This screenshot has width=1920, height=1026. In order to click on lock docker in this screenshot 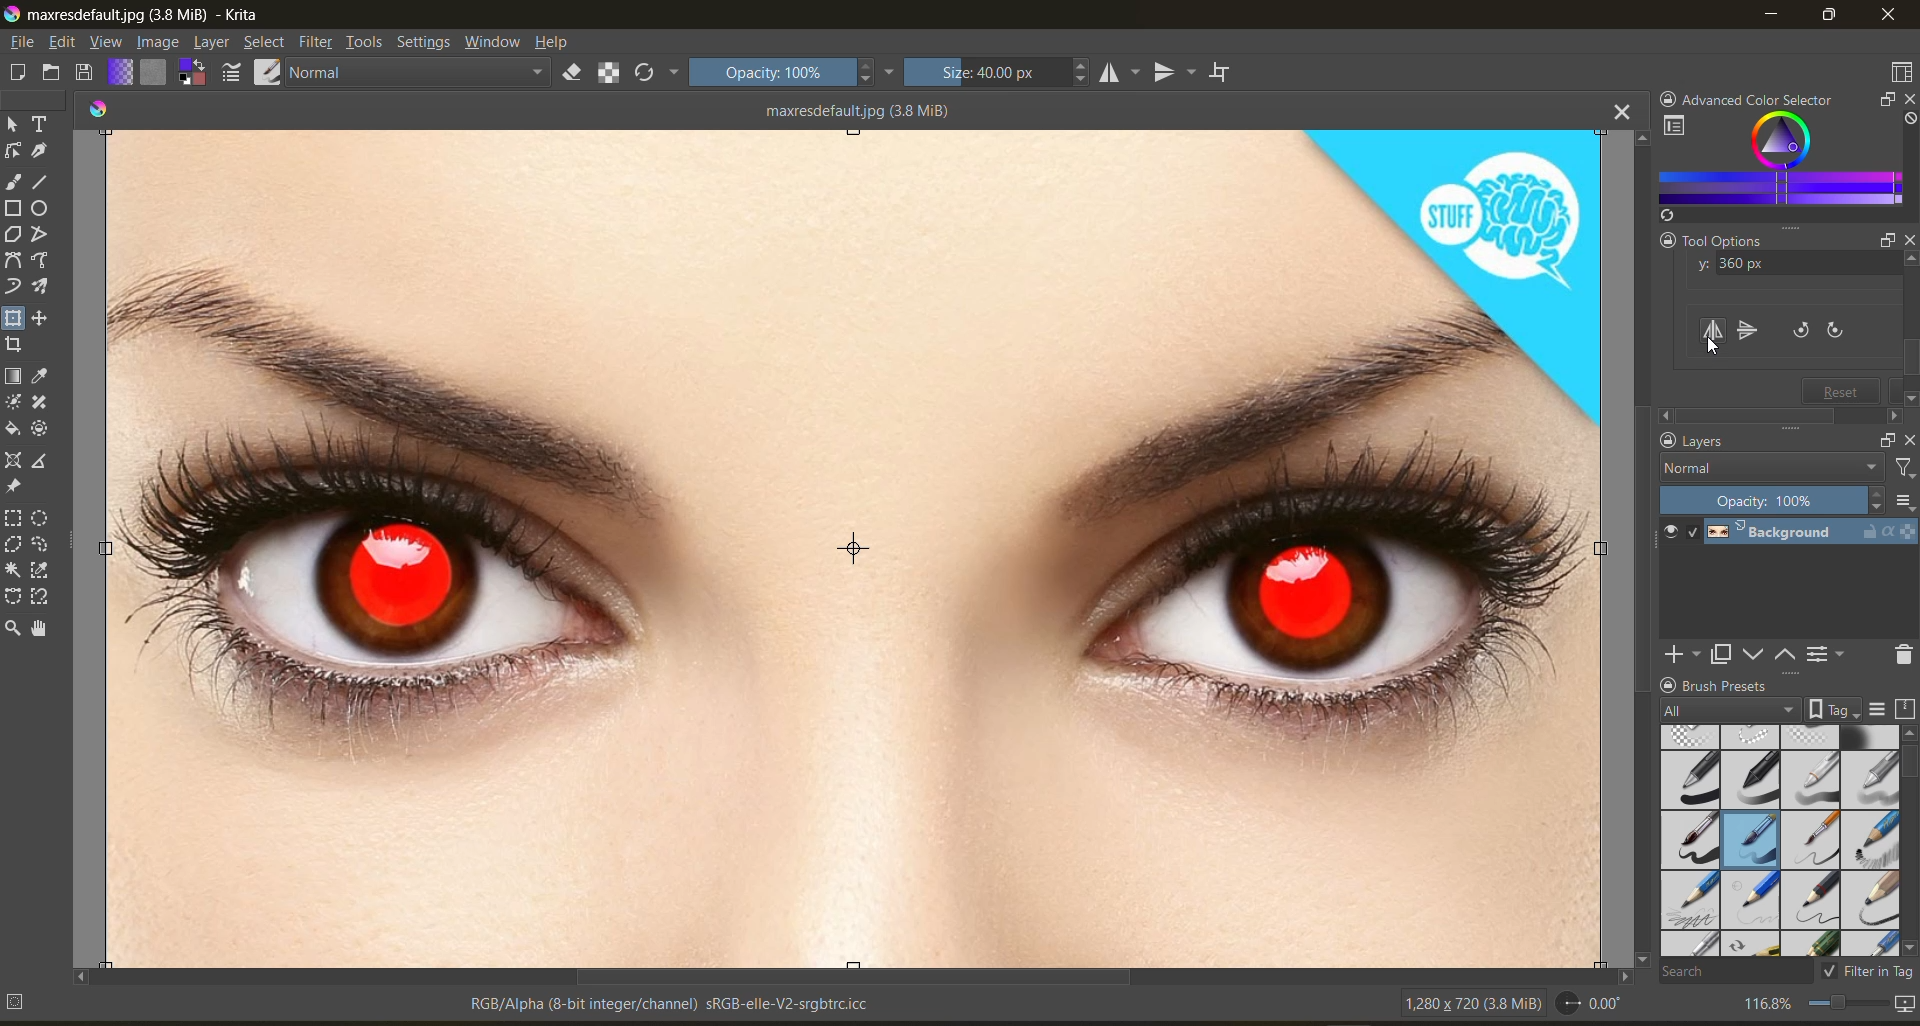, I will do `click(1666, 441)`.